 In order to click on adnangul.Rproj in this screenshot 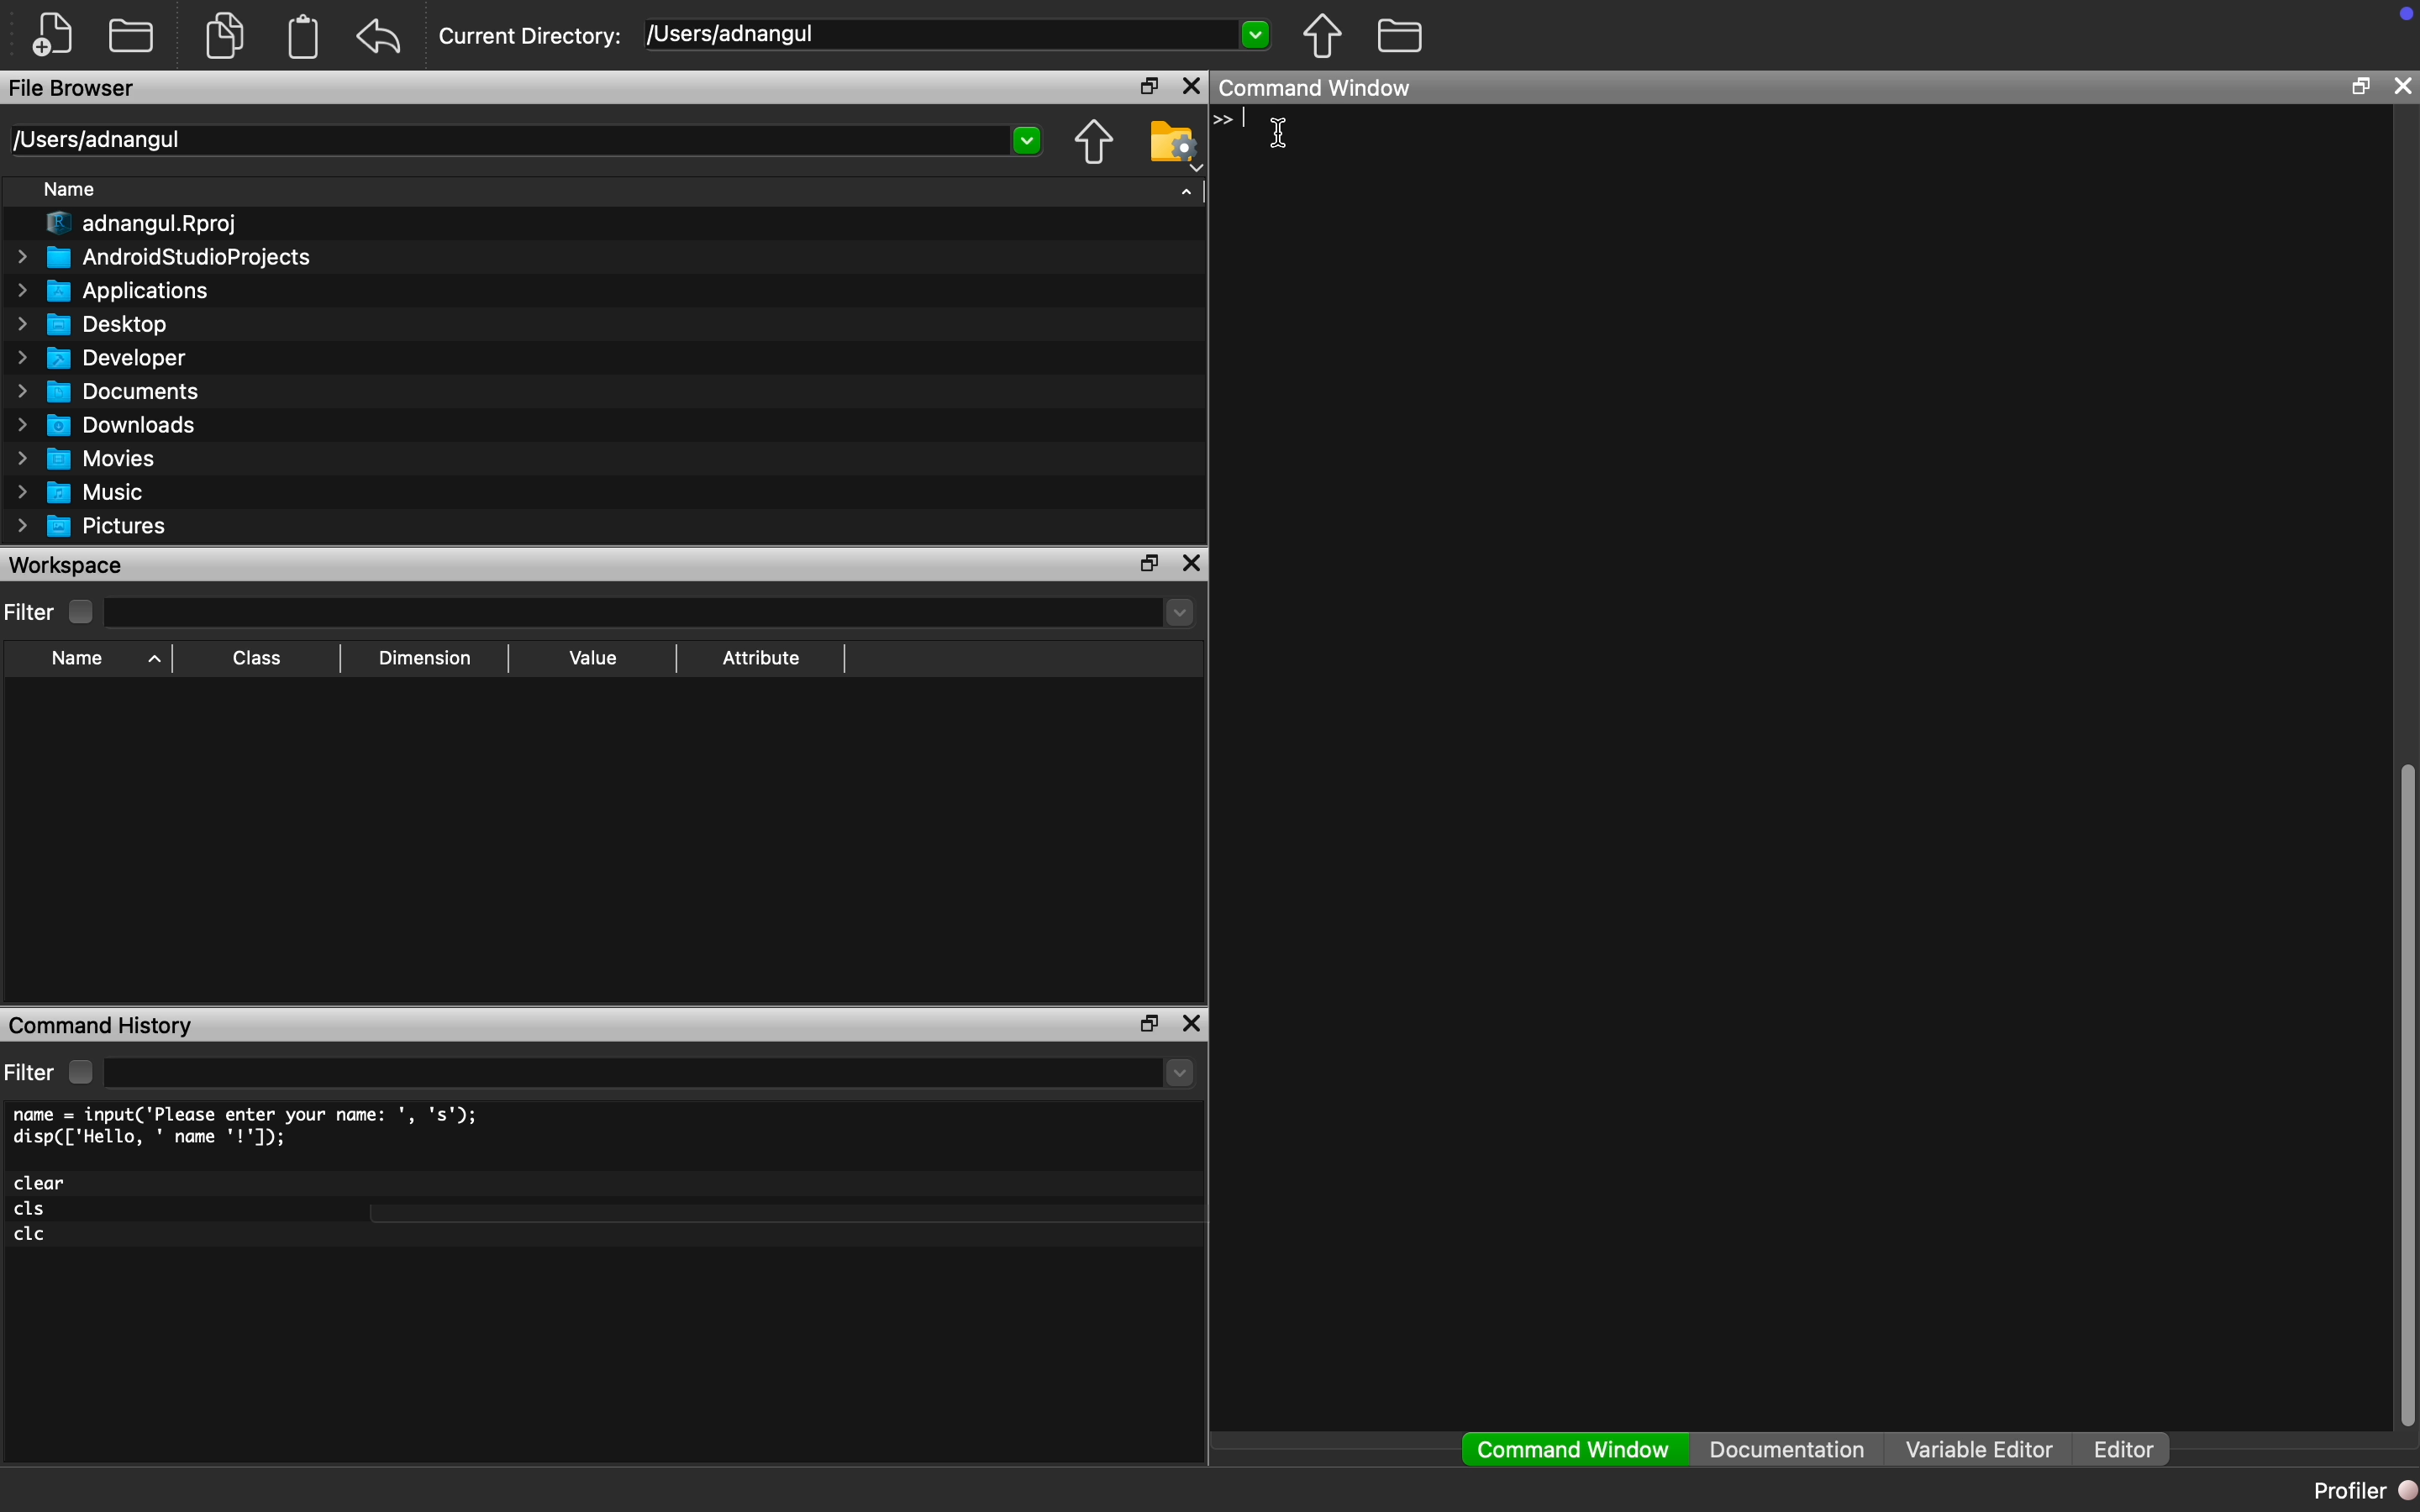, I will do `click(145, 224)`.